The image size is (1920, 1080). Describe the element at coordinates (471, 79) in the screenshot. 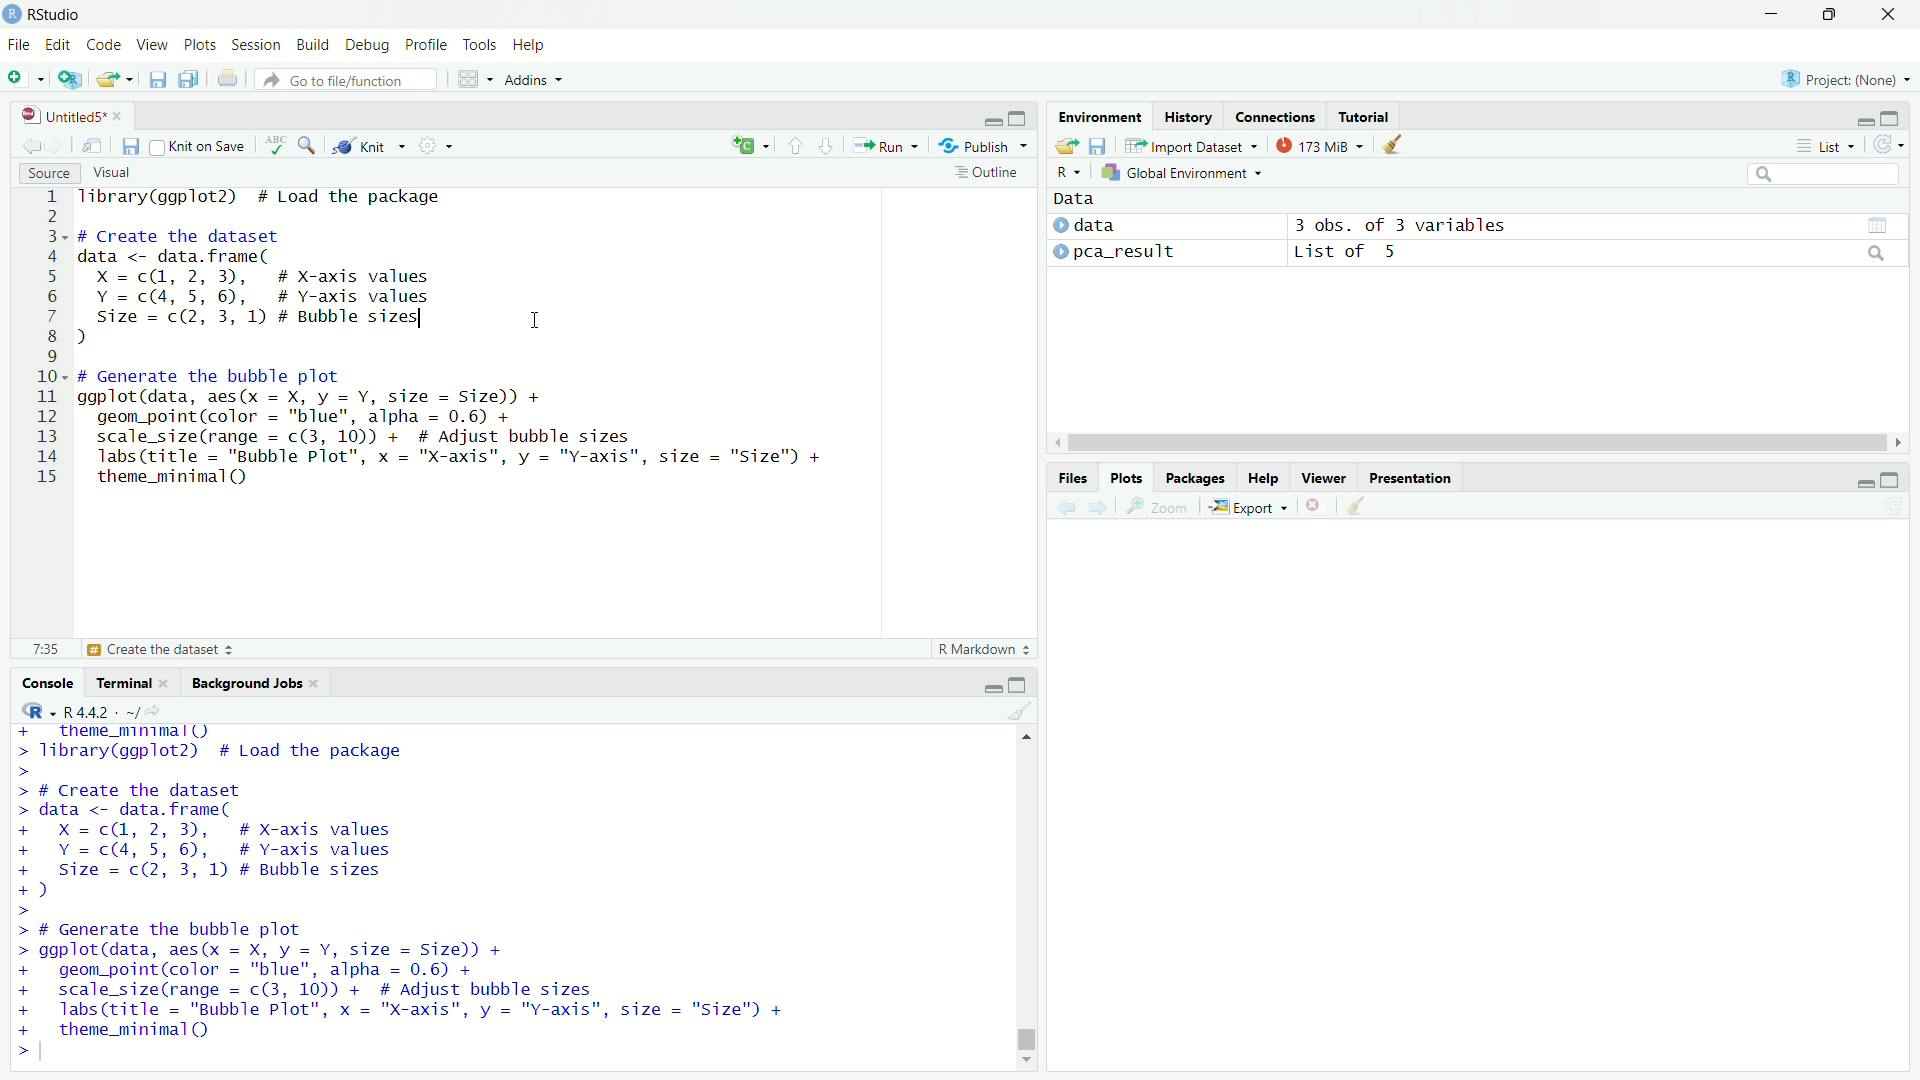

I see `workspace panes` at that location.